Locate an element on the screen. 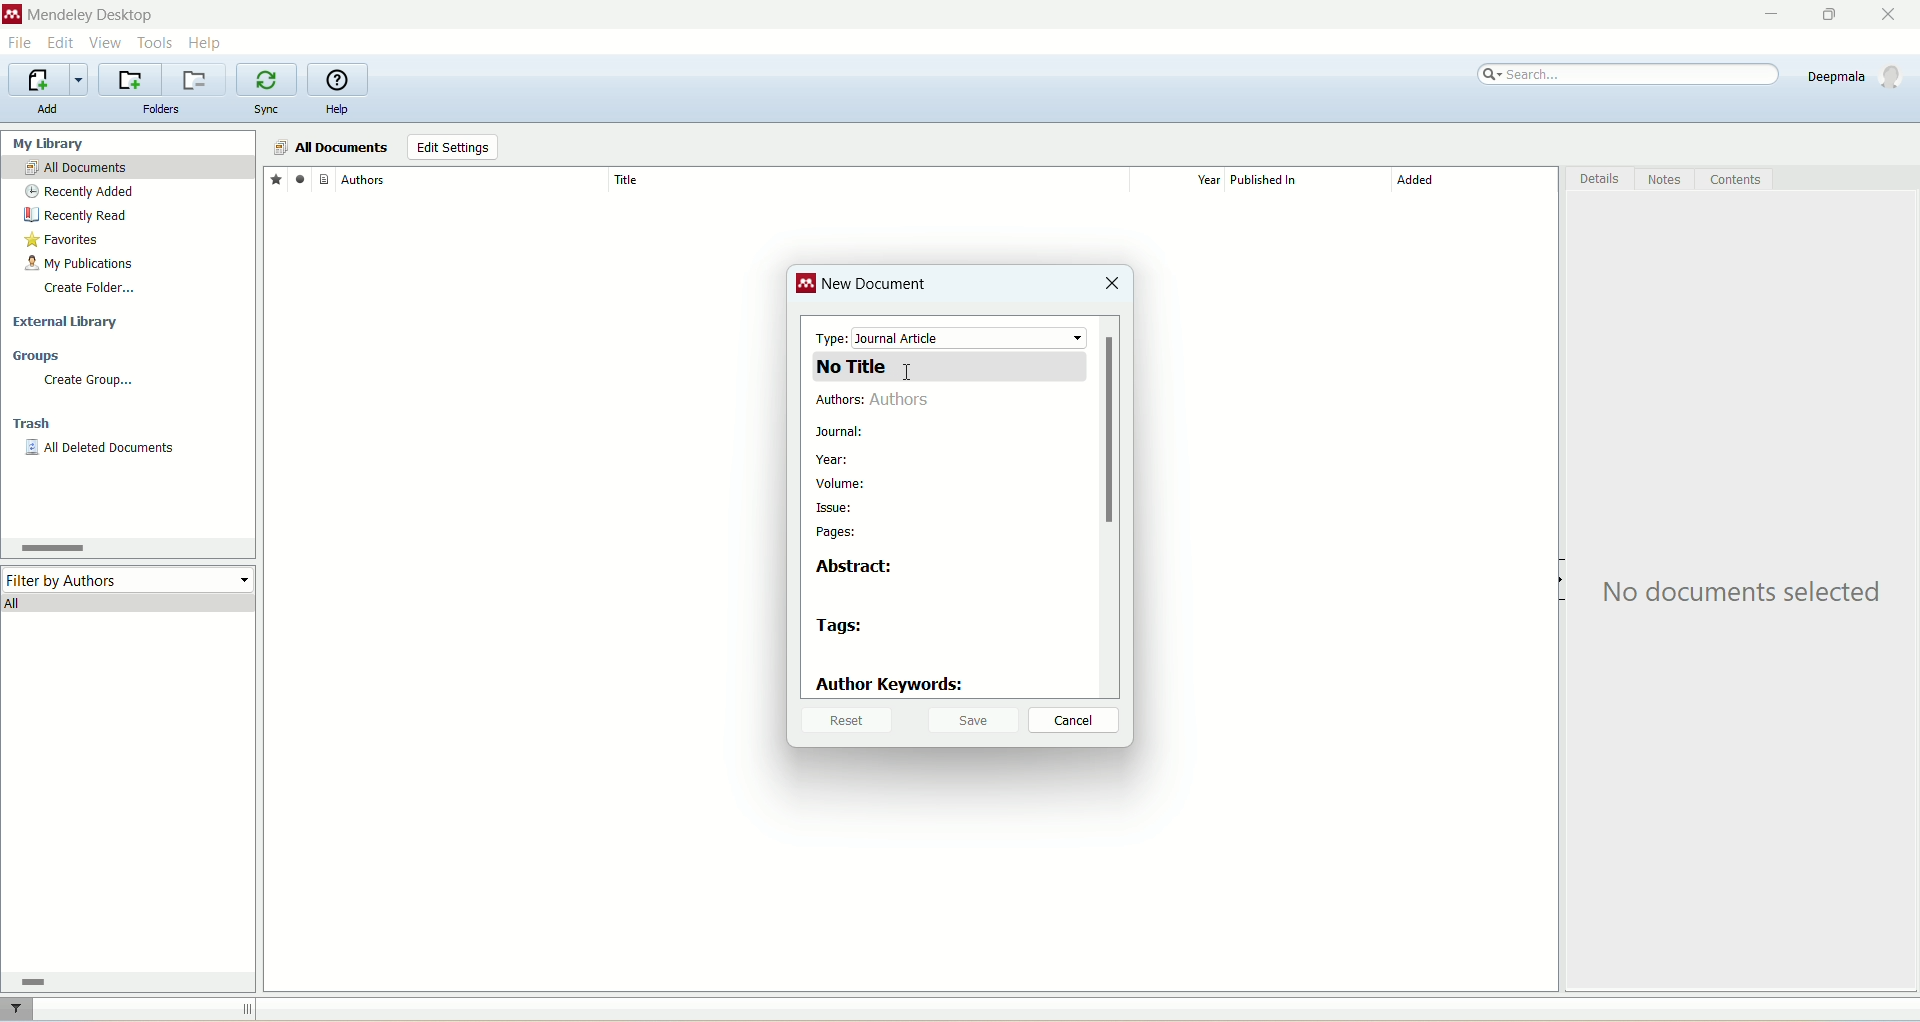 This screenshot has width=1920, height=1022. volume is located at coordinates (847, 483).